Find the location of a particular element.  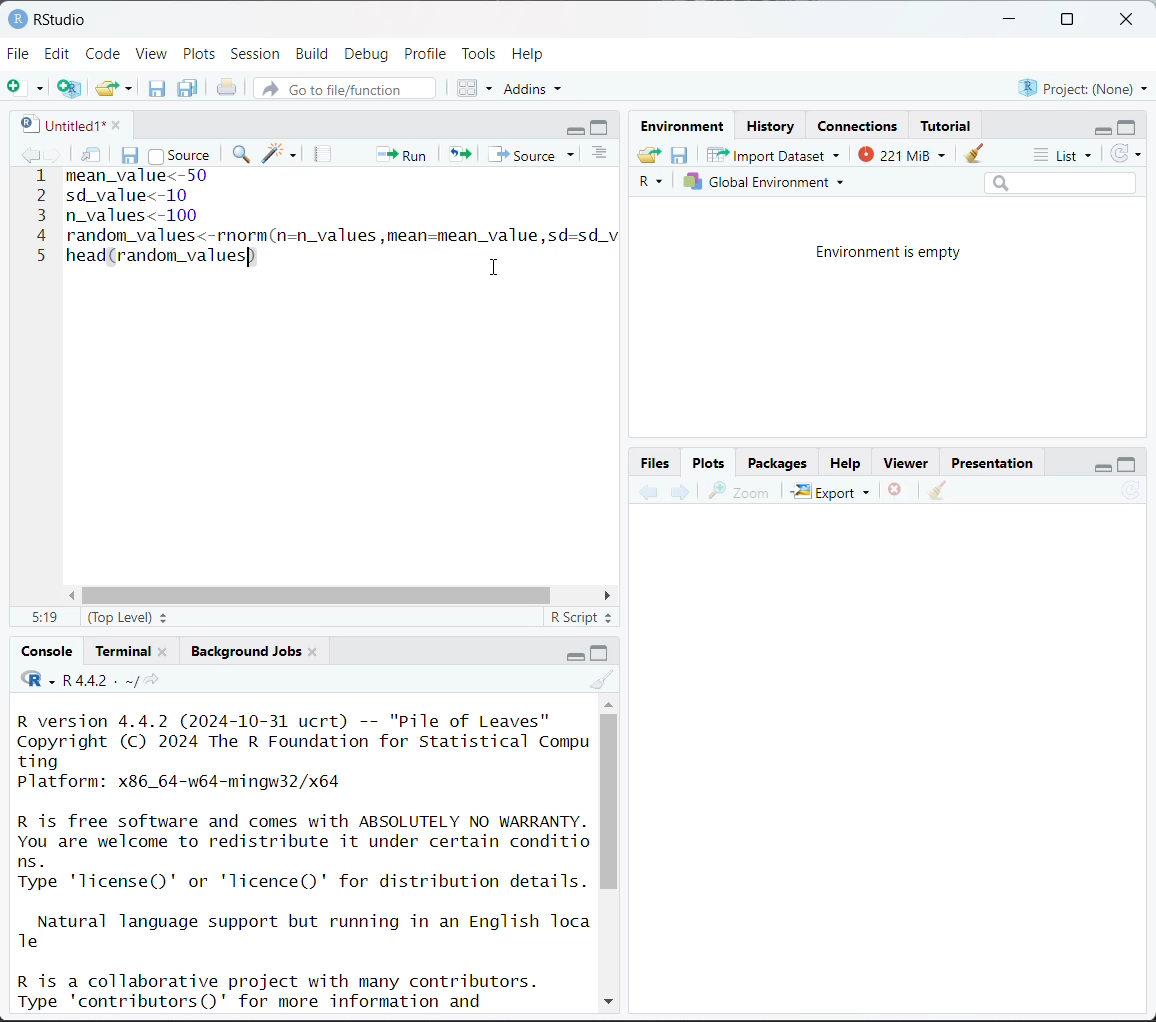

 is located at coordinates (657, 462).